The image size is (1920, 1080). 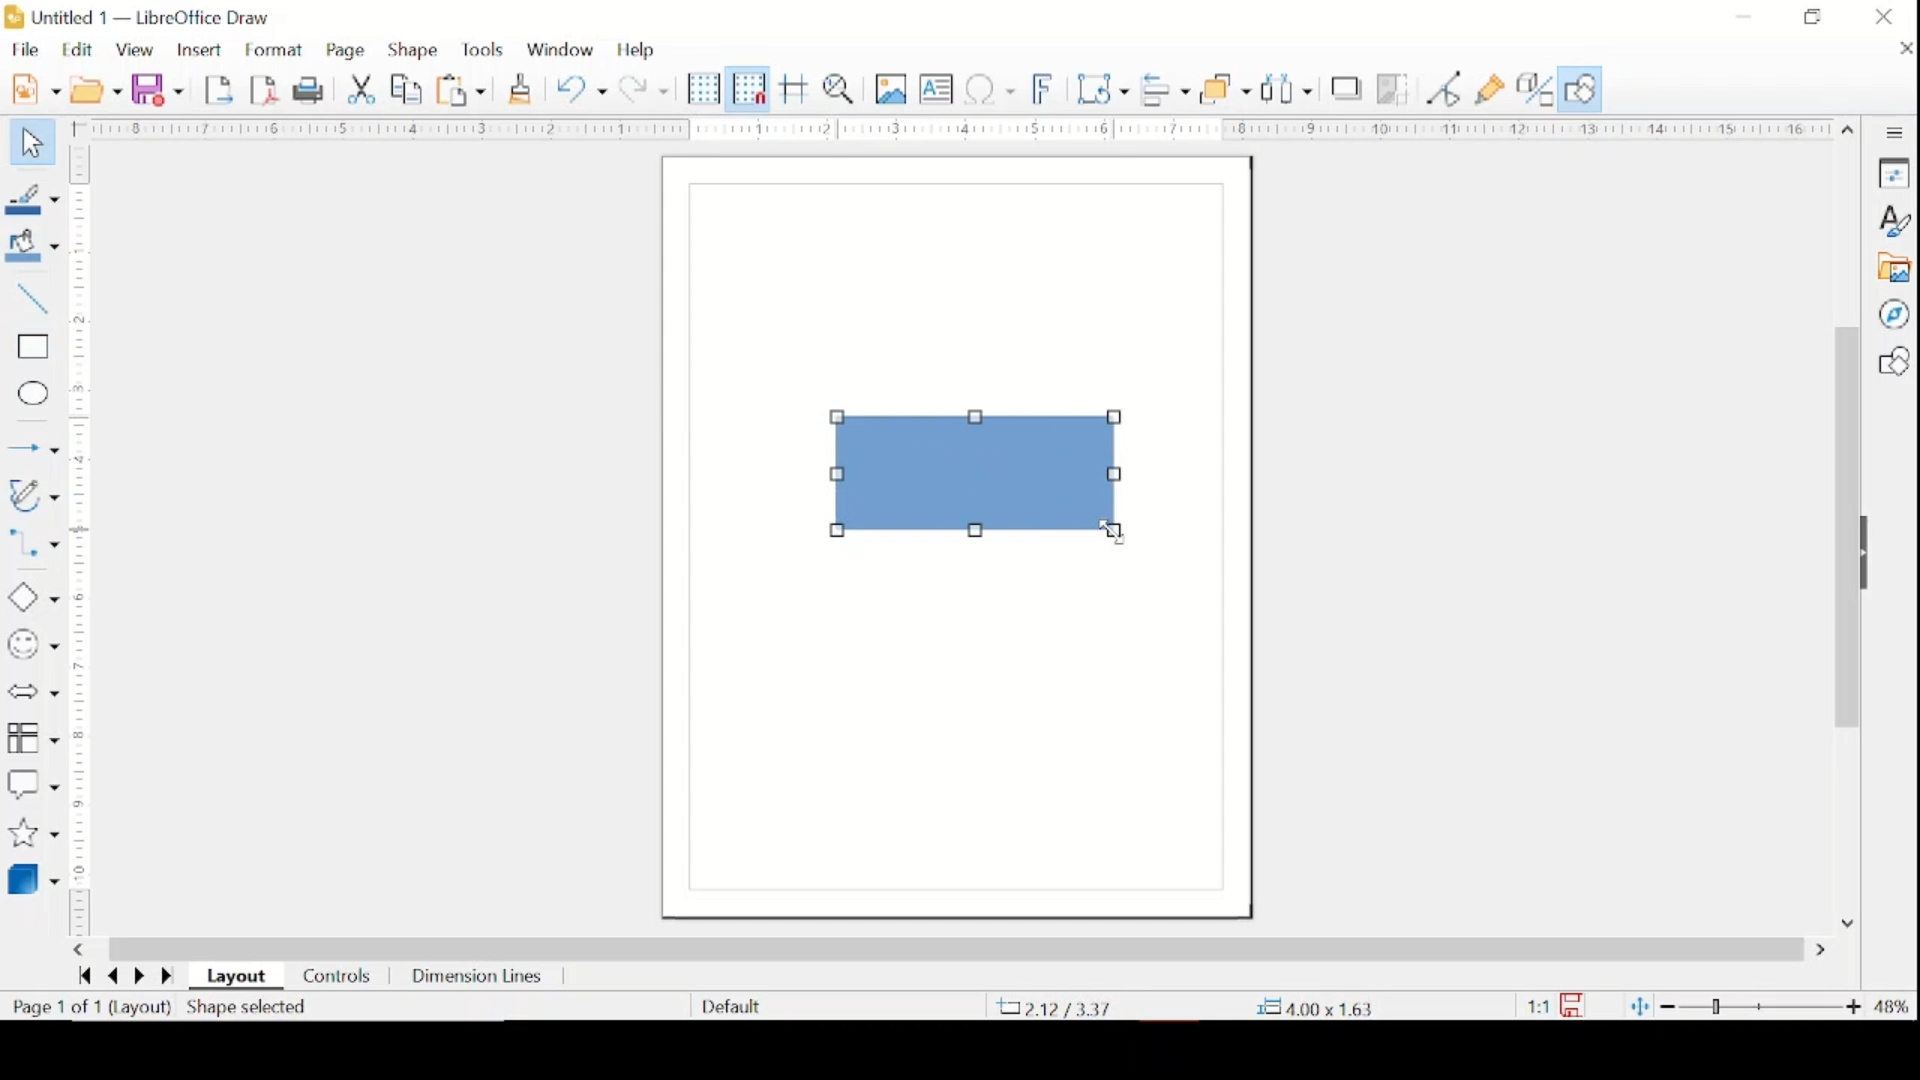 What do you see at coordinates (32, 693) in the screenshot?
I see `insert block arrow` at bounding box center [32, 693].